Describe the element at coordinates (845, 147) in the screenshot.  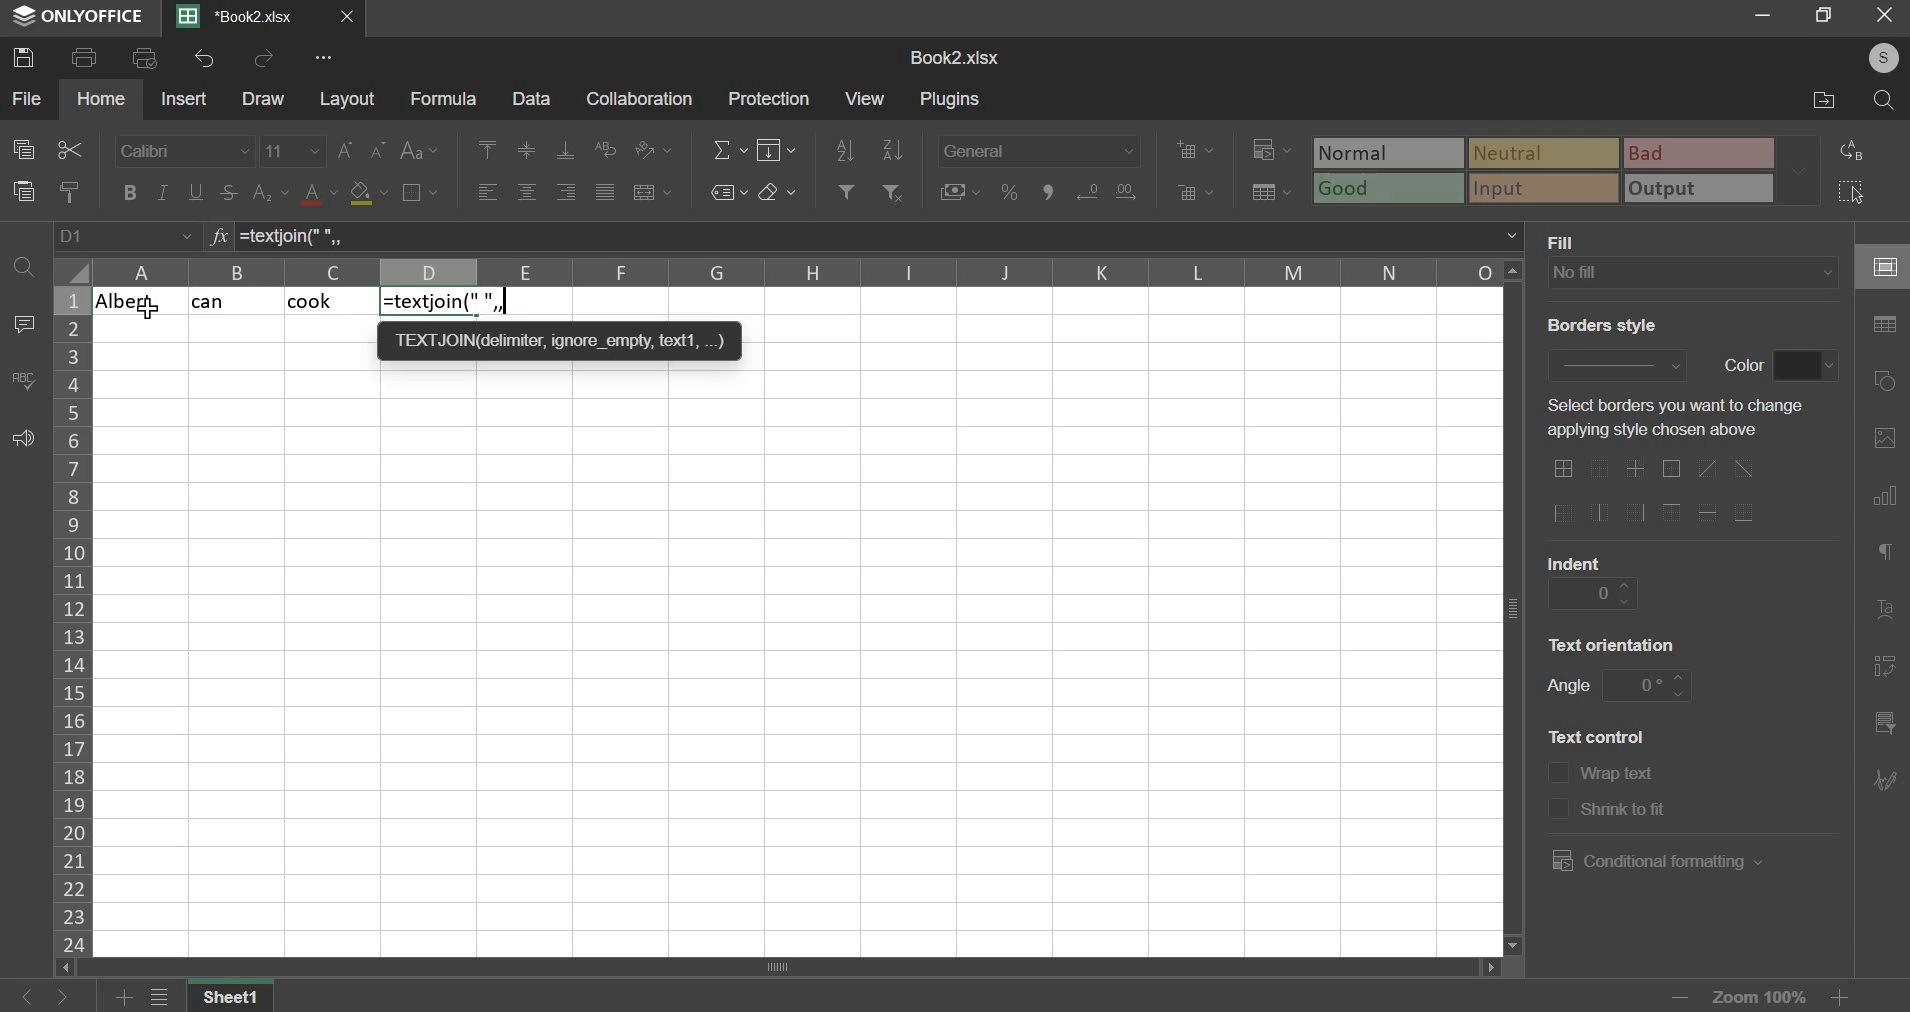
I see `sort ascending` at that location.